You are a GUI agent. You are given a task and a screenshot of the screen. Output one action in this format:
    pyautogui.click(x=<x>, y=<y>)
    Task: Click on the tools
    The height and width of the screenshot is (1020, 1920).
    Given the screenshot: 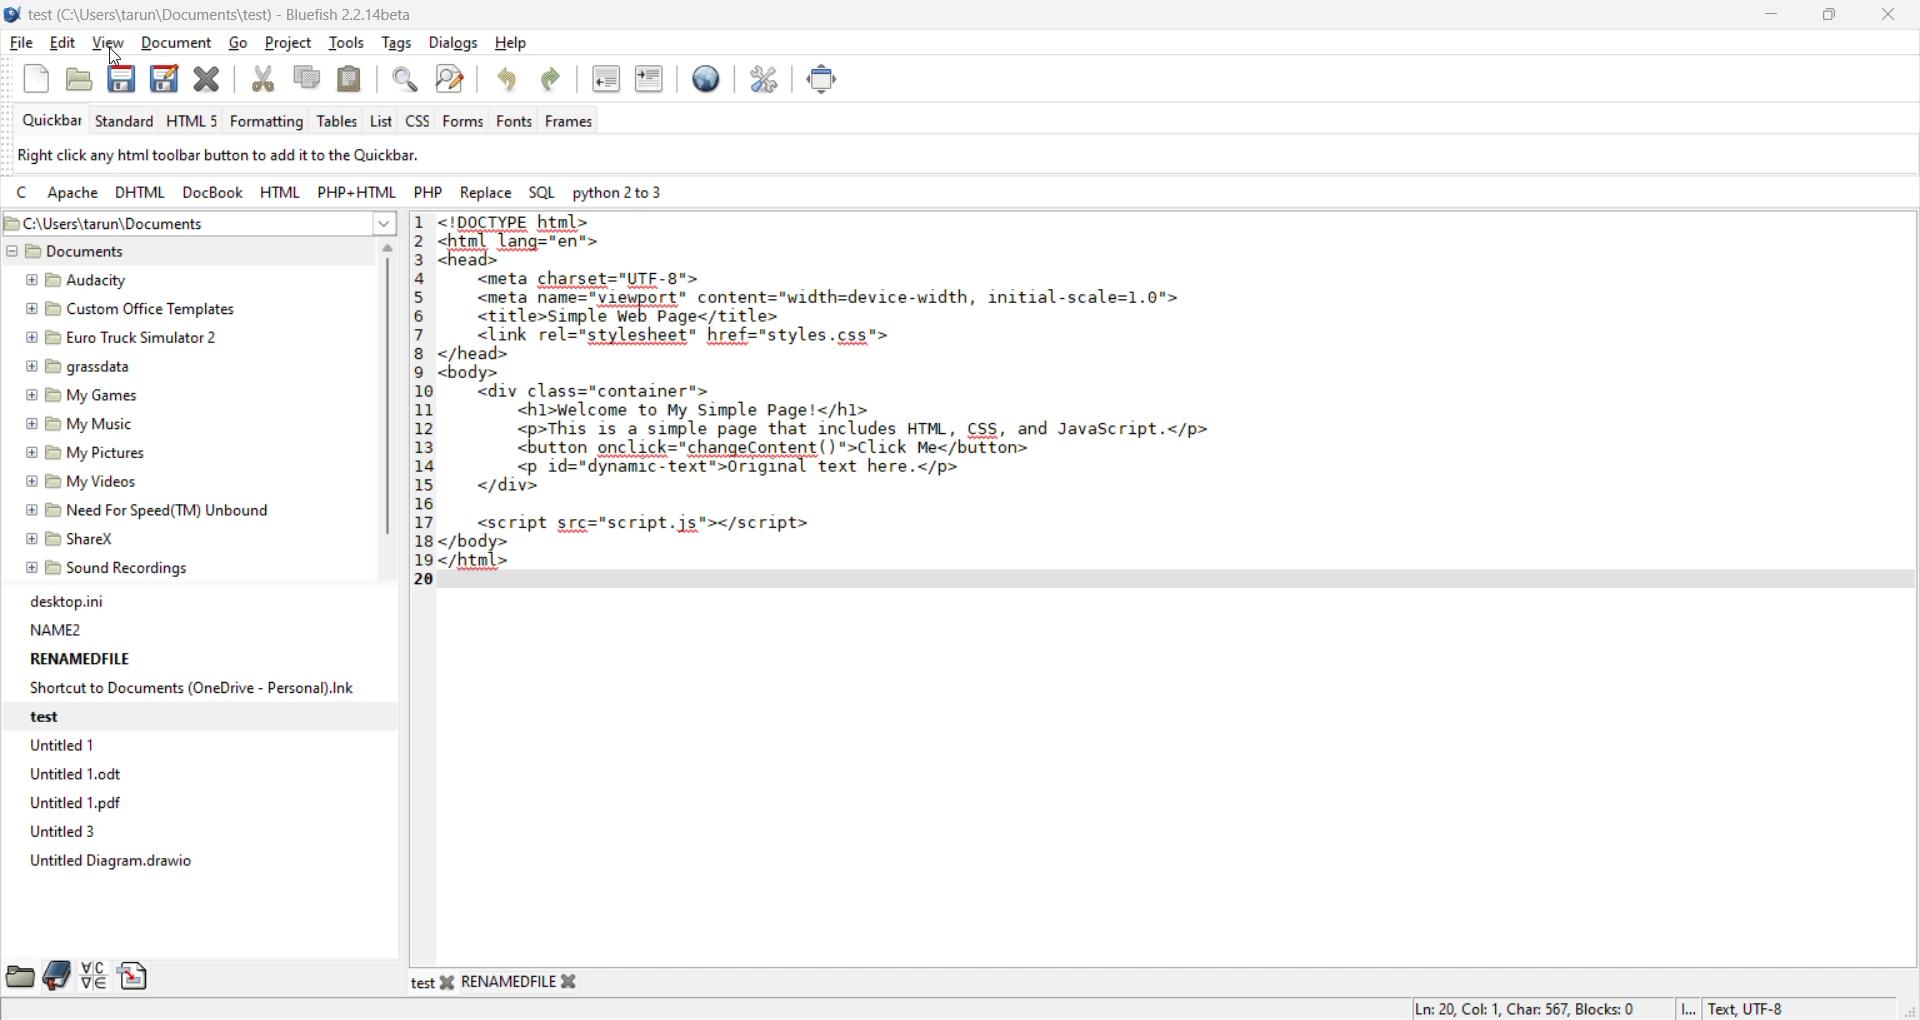 What is the action you would take?
    pyautogui.click(x=349, y=41)
    